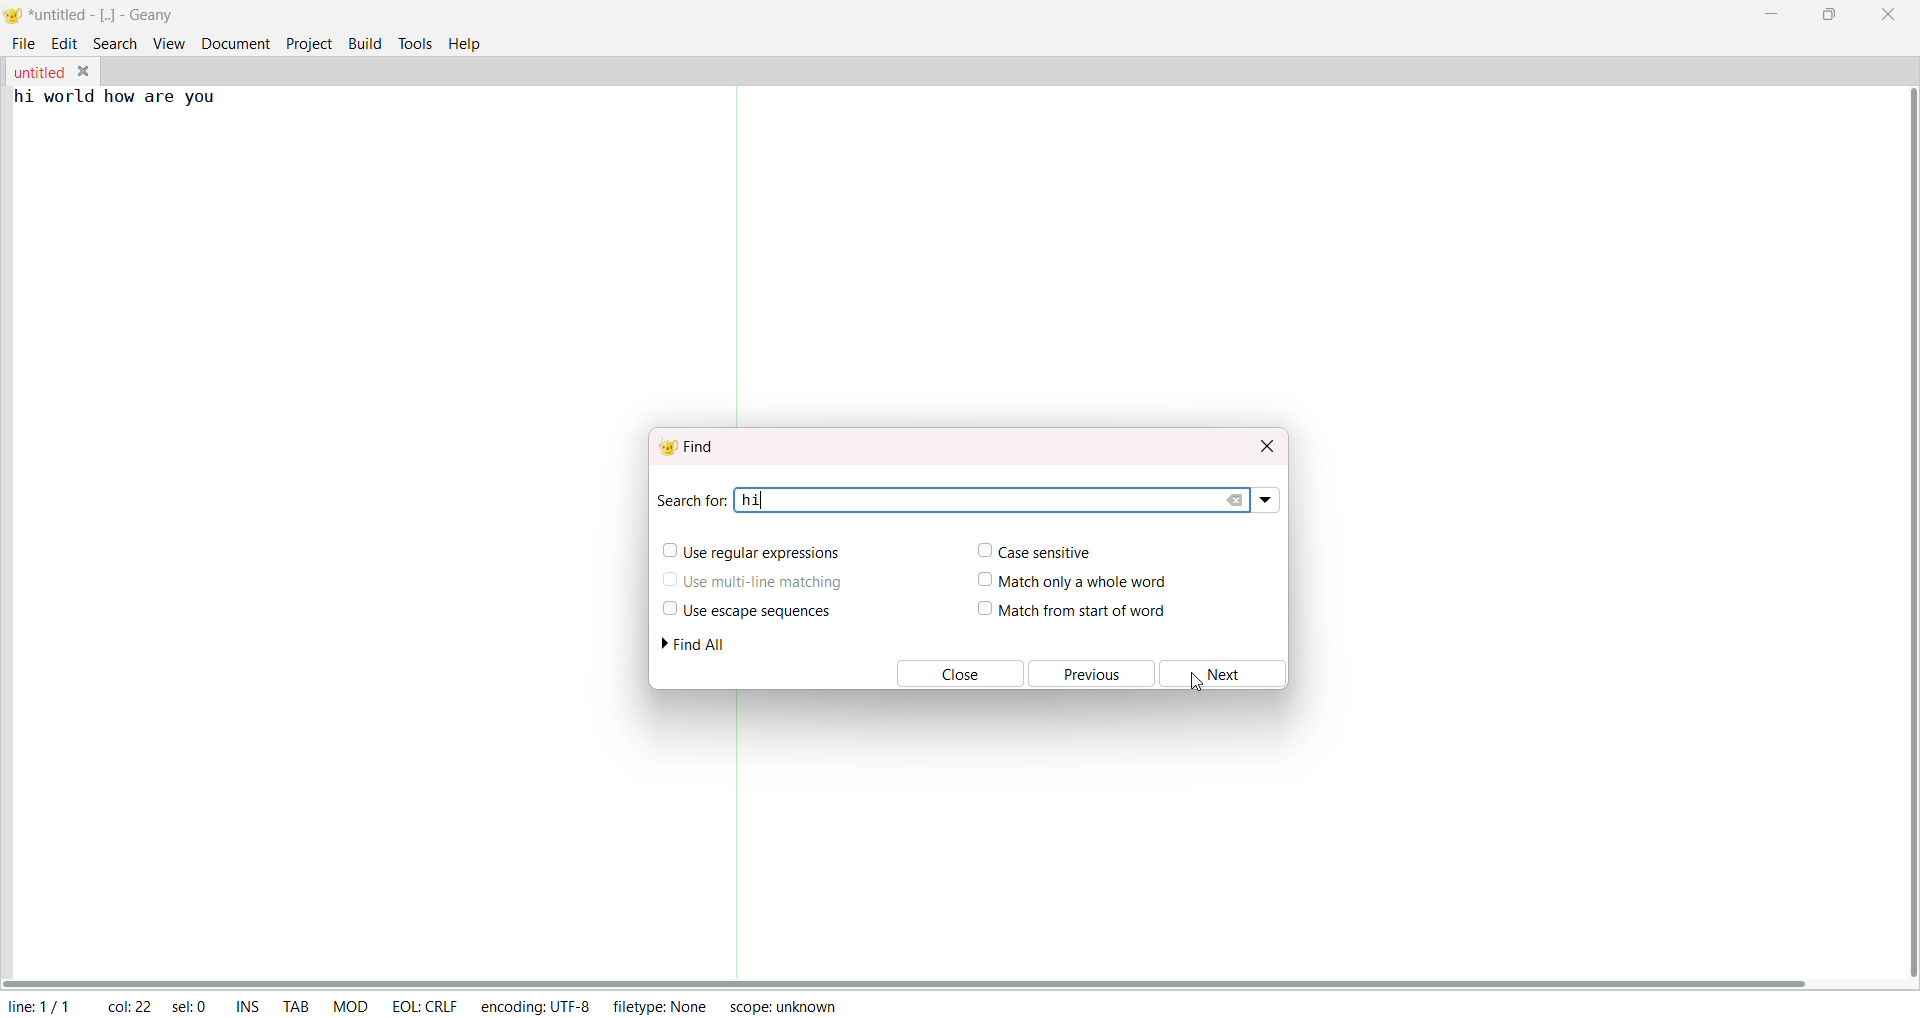  I want to click on case sensitive, so click(1043, 551).